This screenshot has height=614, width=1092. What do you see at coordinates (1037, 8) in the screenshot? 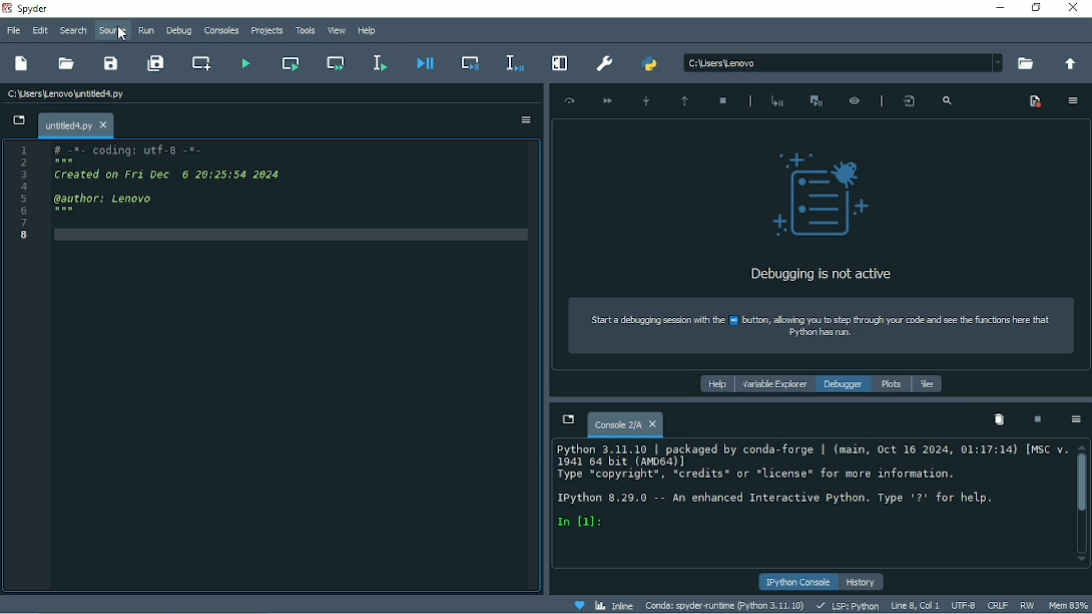
I see `Restore down` at bounding box center [1037, 8].